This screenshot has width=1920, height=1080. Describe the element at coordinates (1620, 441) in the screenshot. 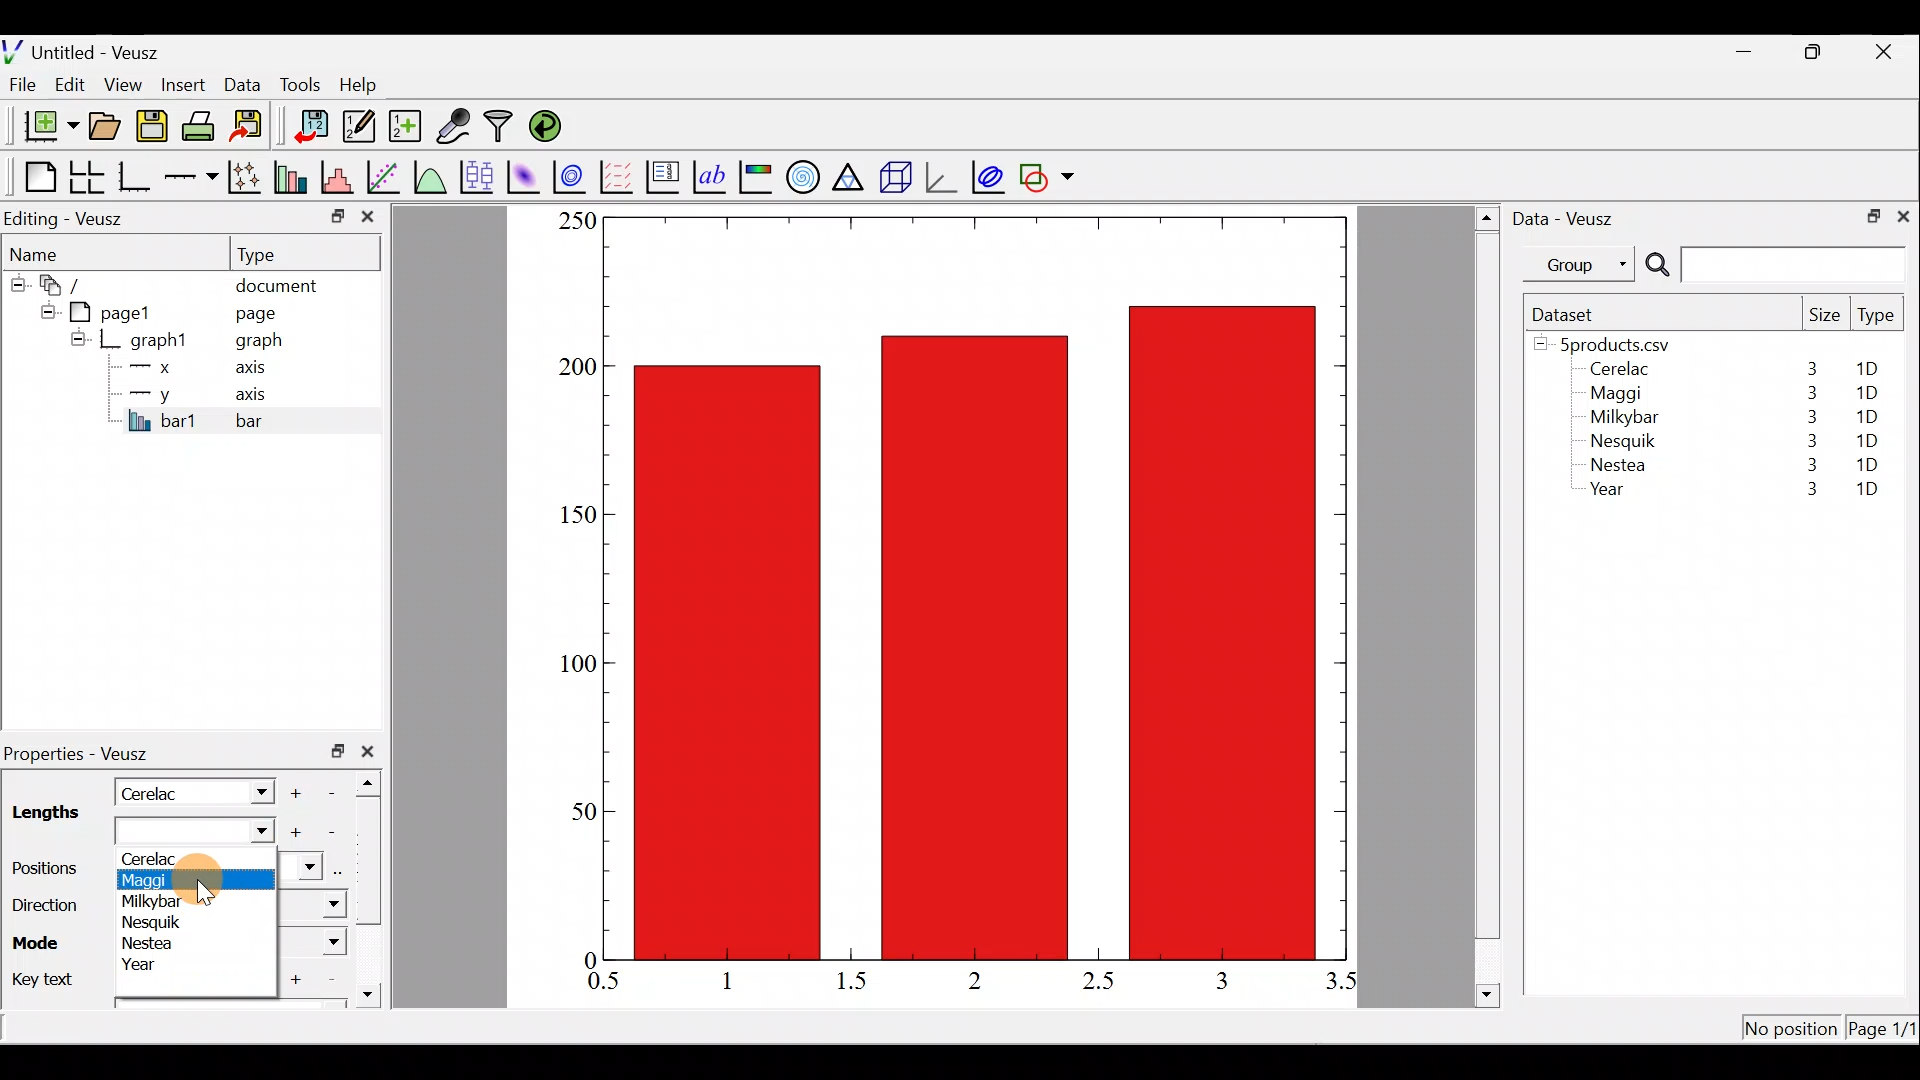

I see `Nesquik` at that location.